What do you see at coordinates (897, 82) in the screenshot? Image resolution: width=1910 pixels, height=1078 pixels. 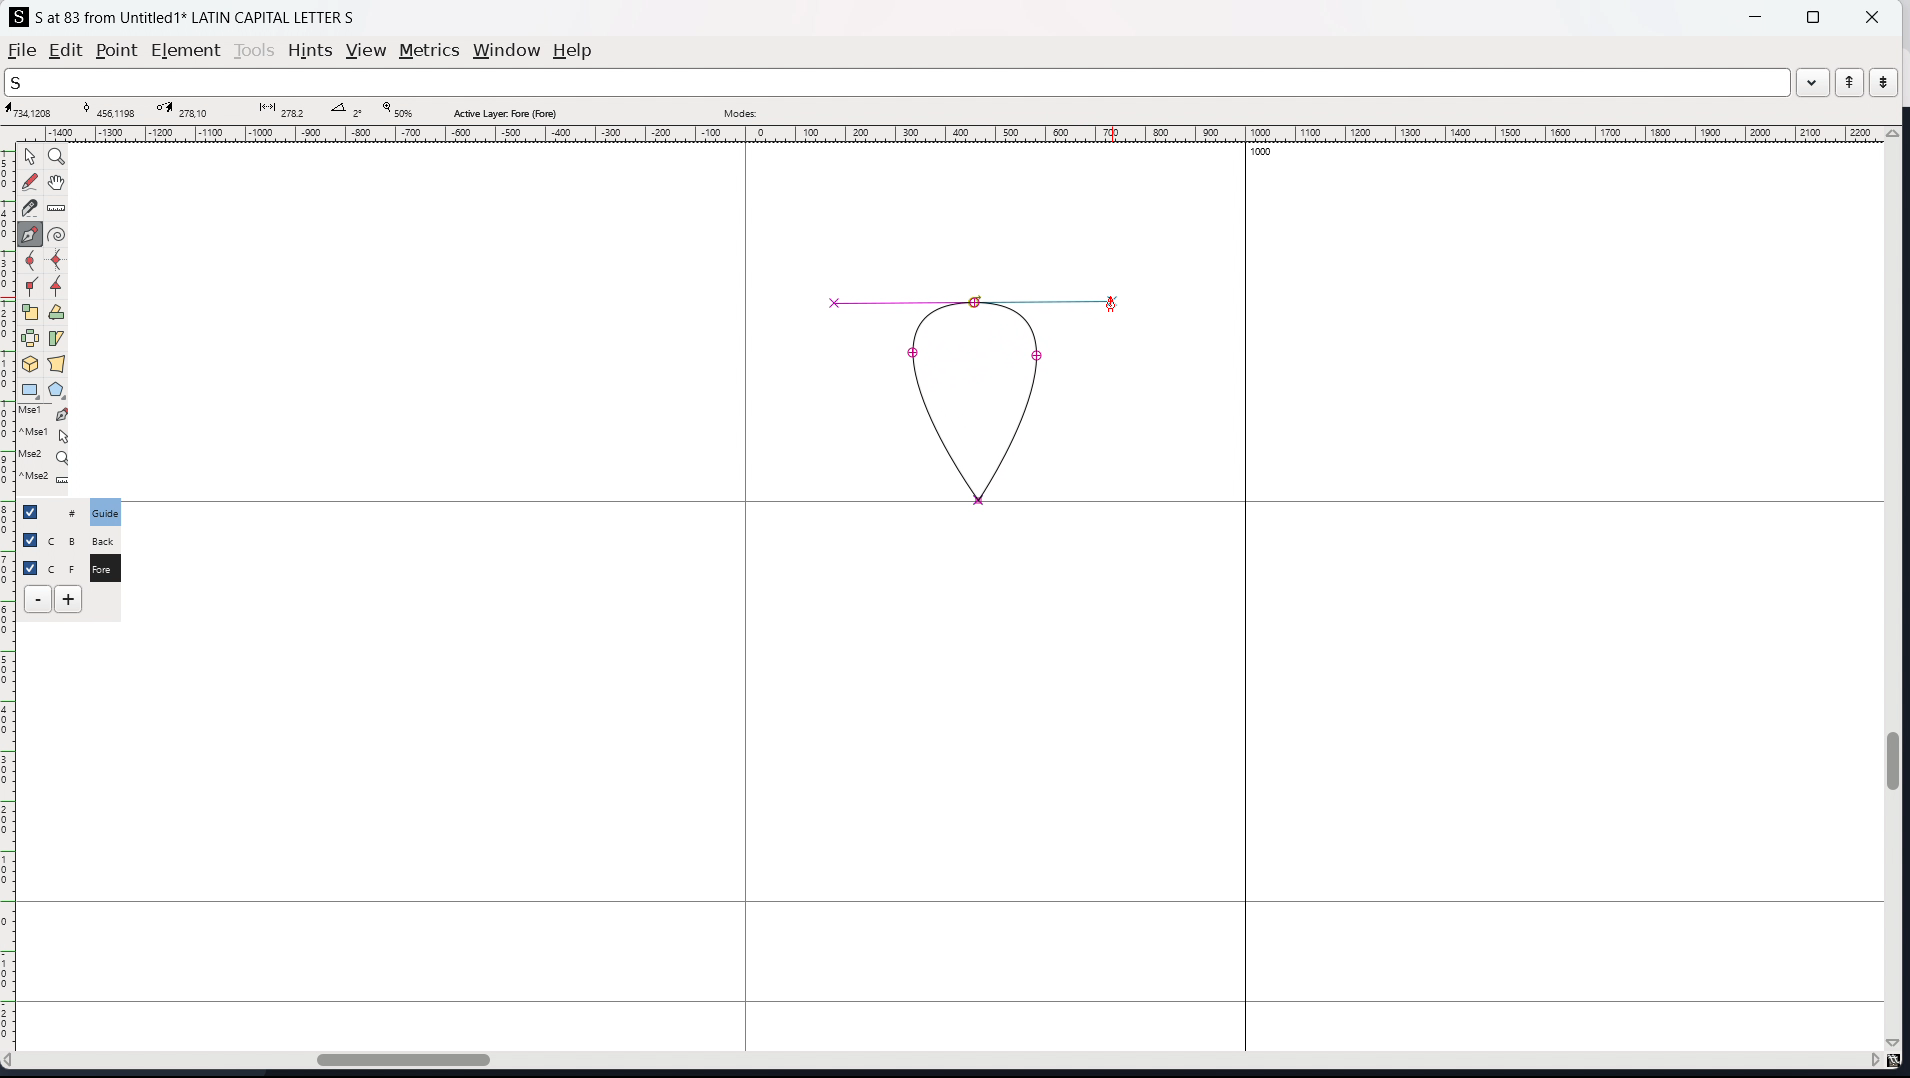 I see `search  the wordlist` at bounding box center [897, 82].